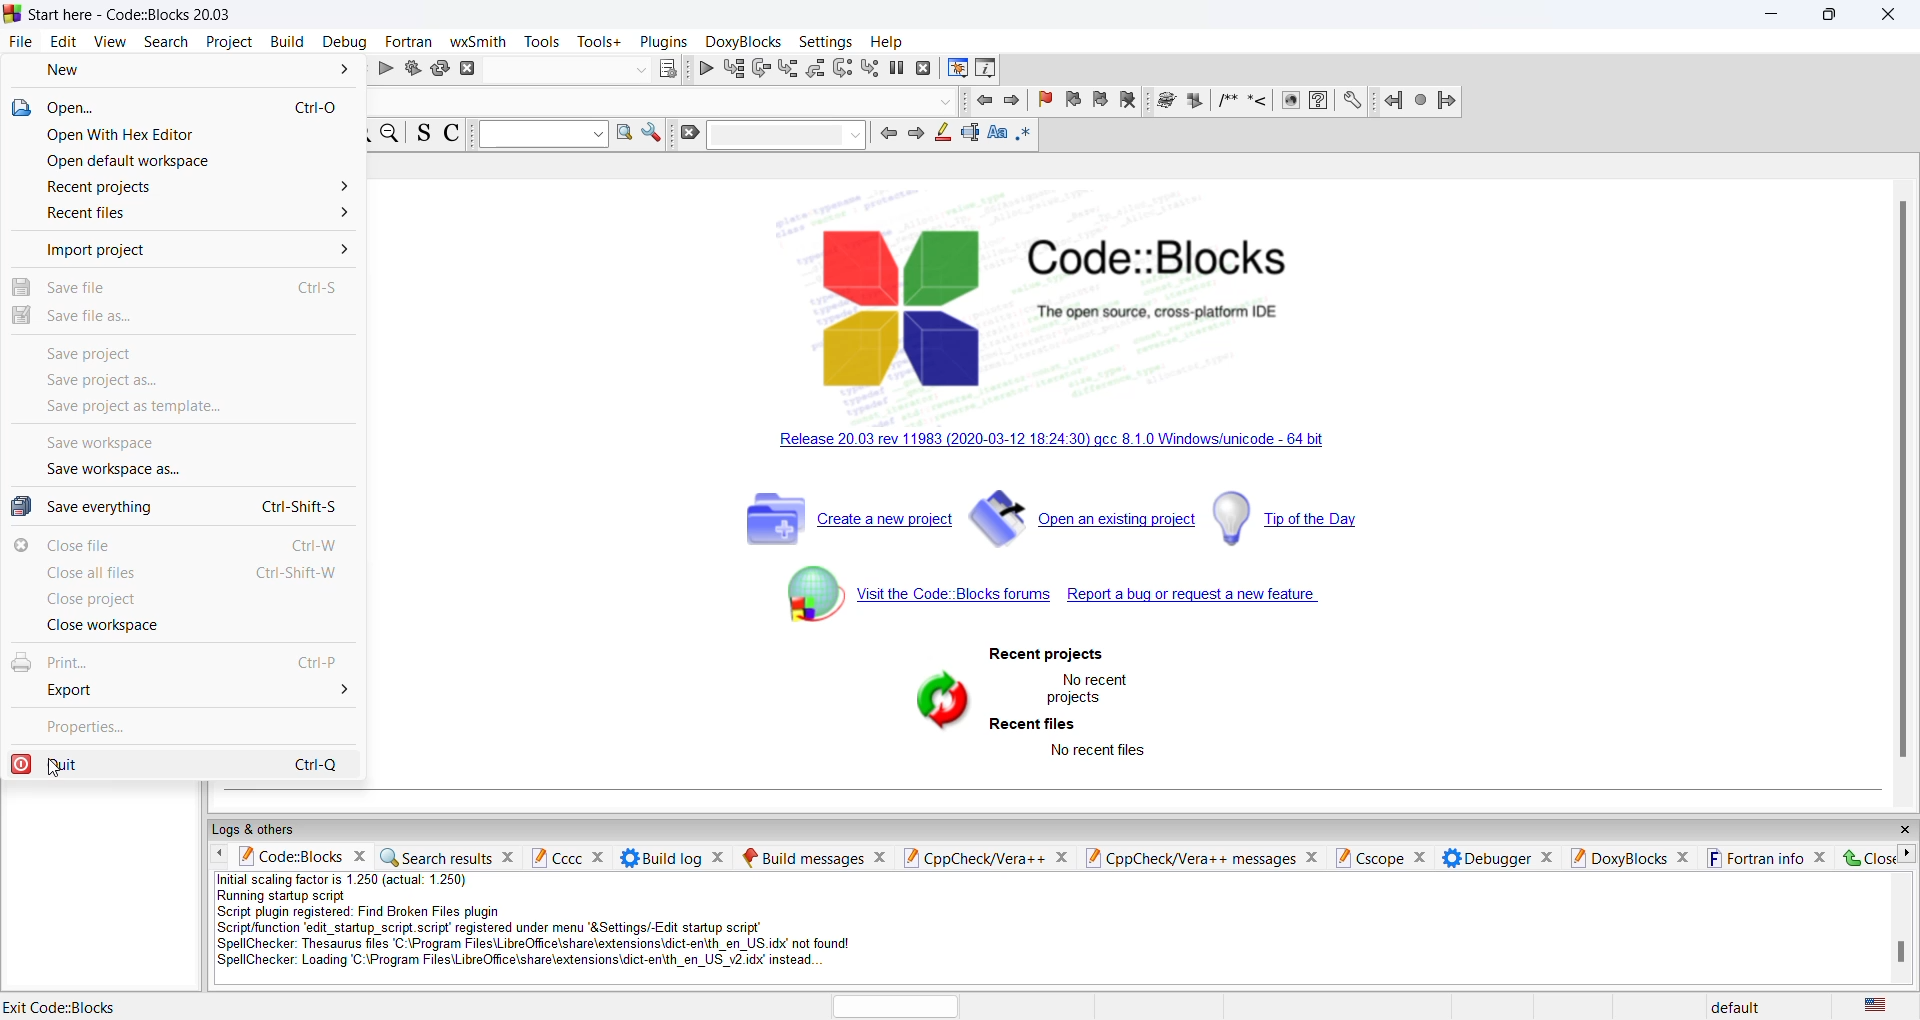 The image size is (1920, 1020). Describe the element at coordinates (22, 544) in the screenshot. I see `close icon` at that location.